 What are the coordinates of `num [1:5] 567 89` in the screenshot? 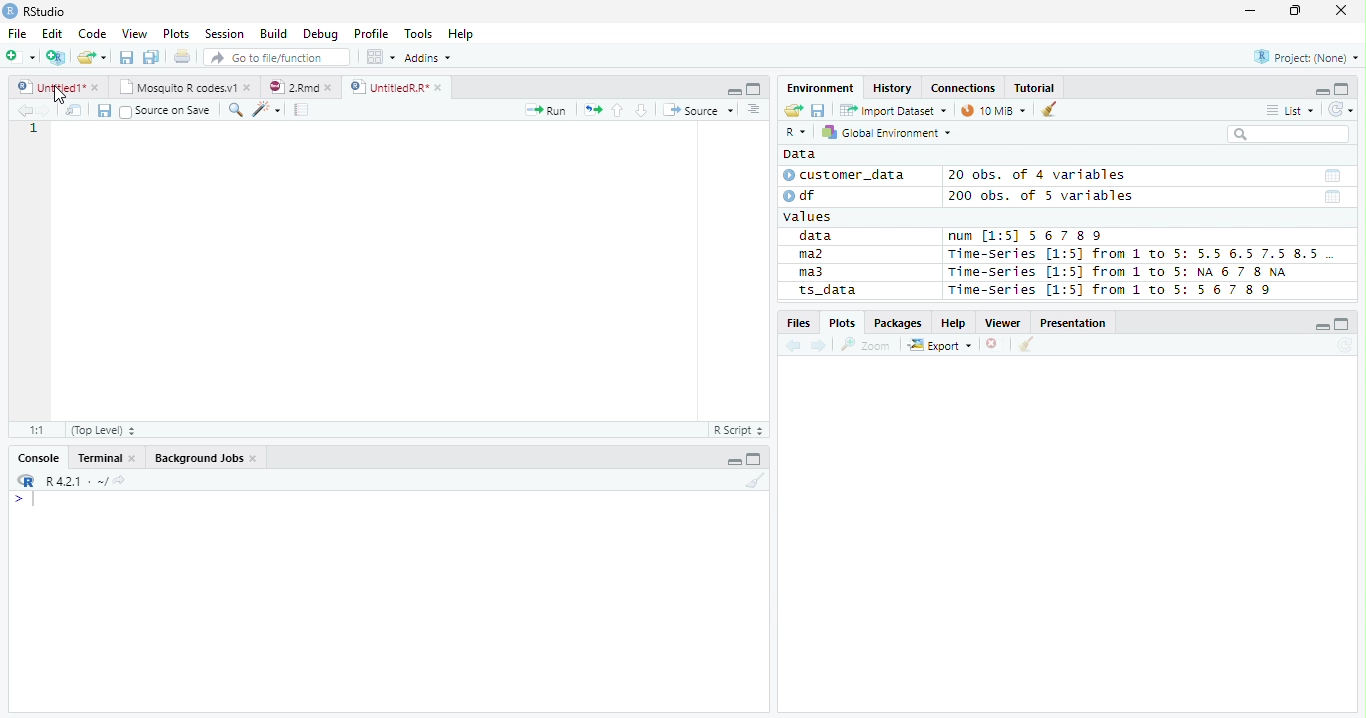 It's located at (1026, 236).